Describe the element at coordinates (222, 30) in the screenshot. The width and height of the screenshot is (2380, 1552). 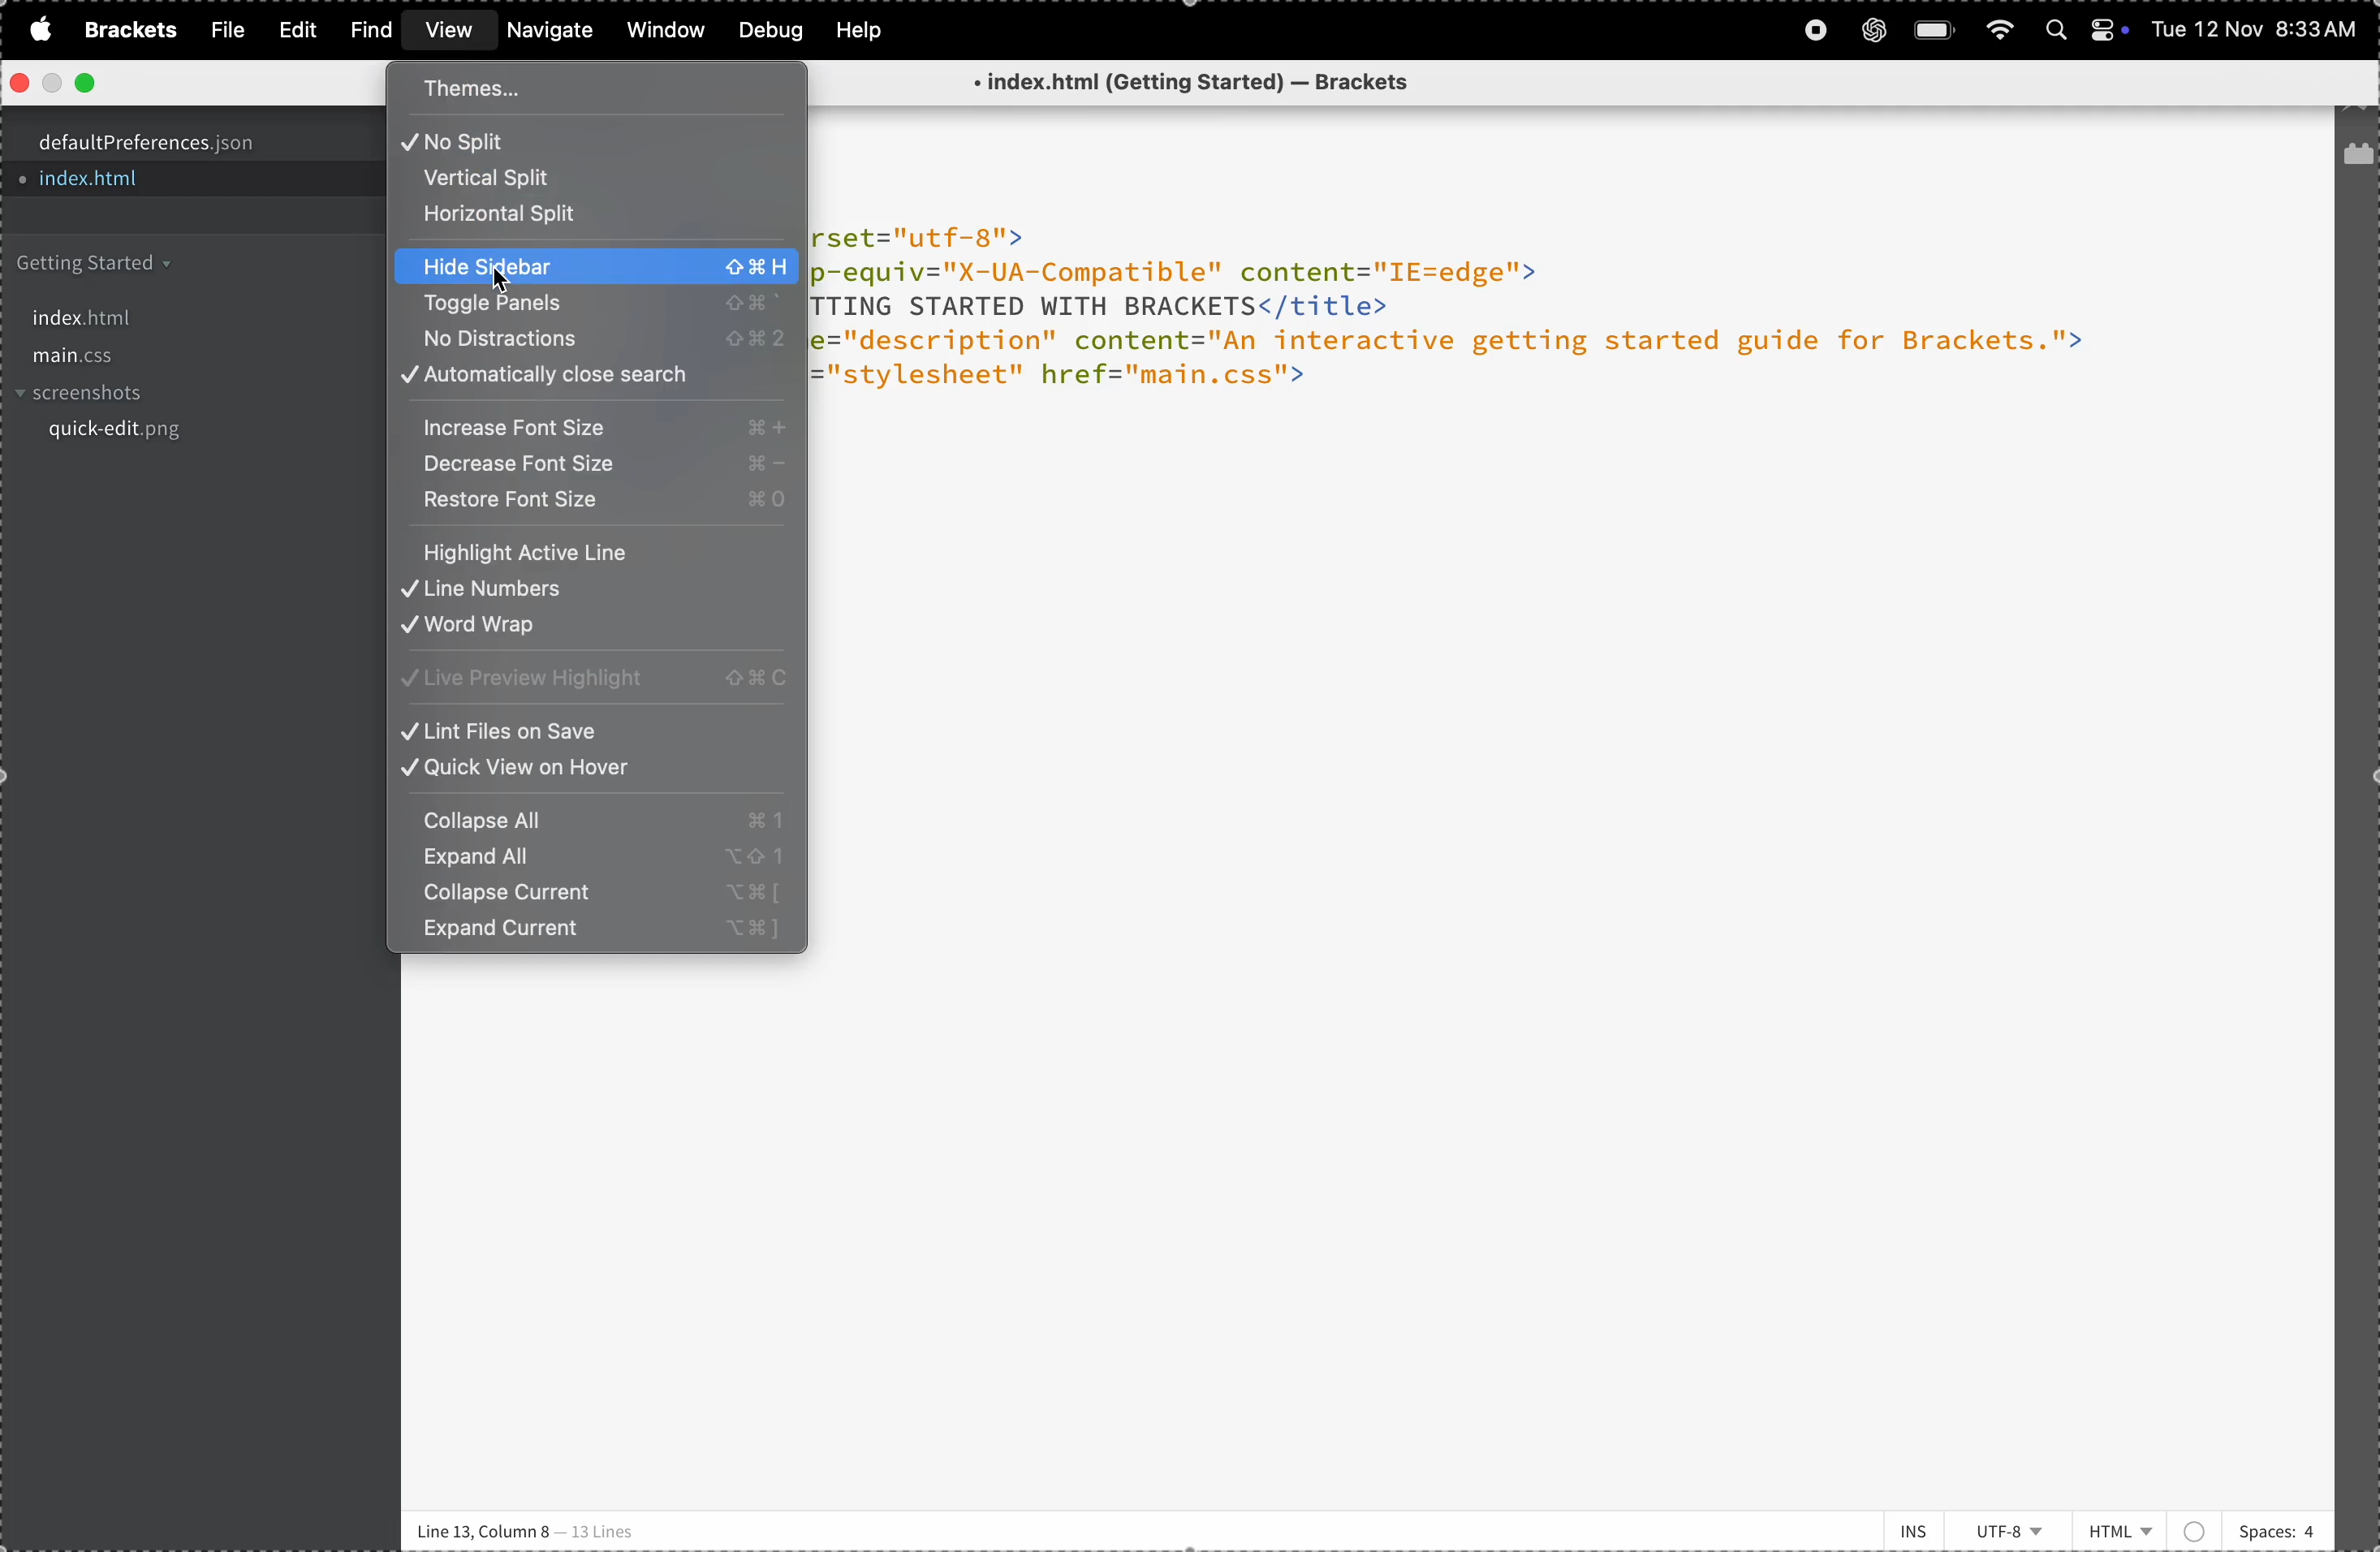
I see `file` at that location.